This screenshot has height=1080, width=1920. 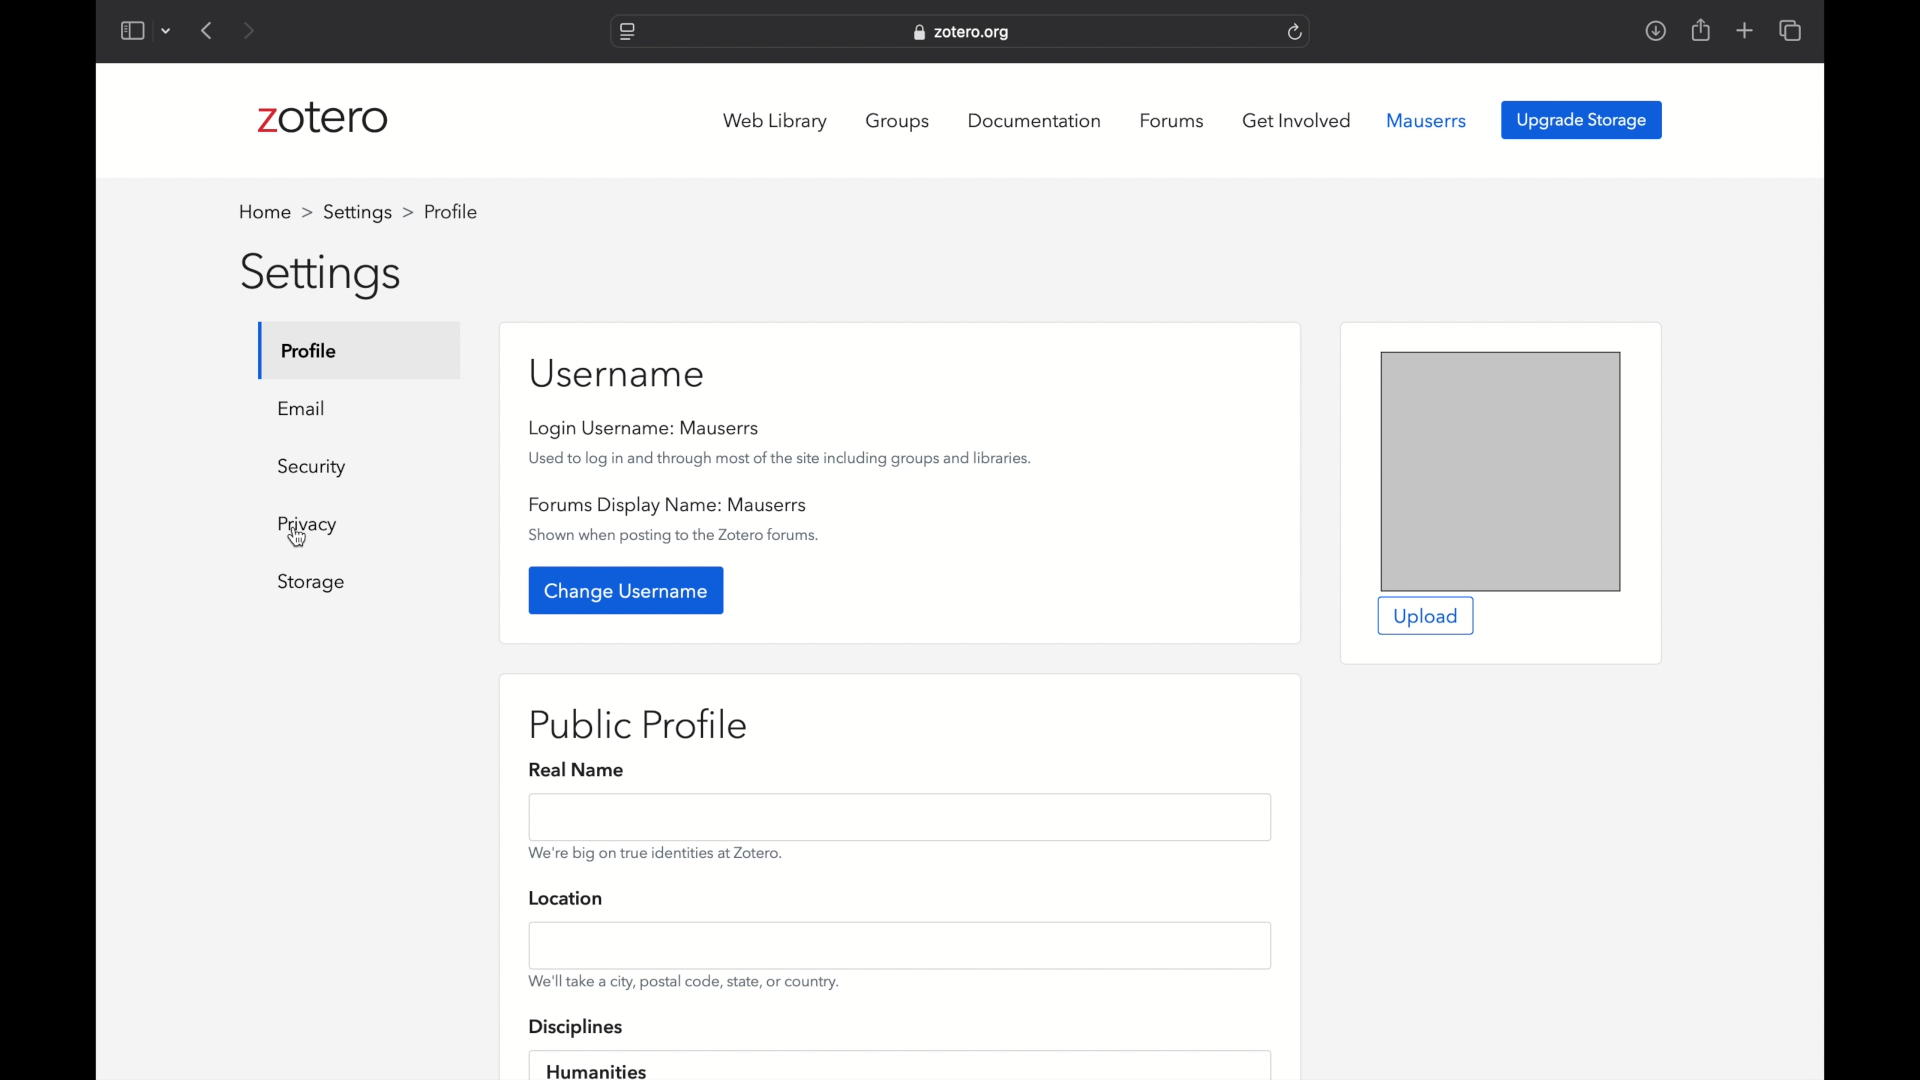 I want to click on groups, so click(x=902, y=122).